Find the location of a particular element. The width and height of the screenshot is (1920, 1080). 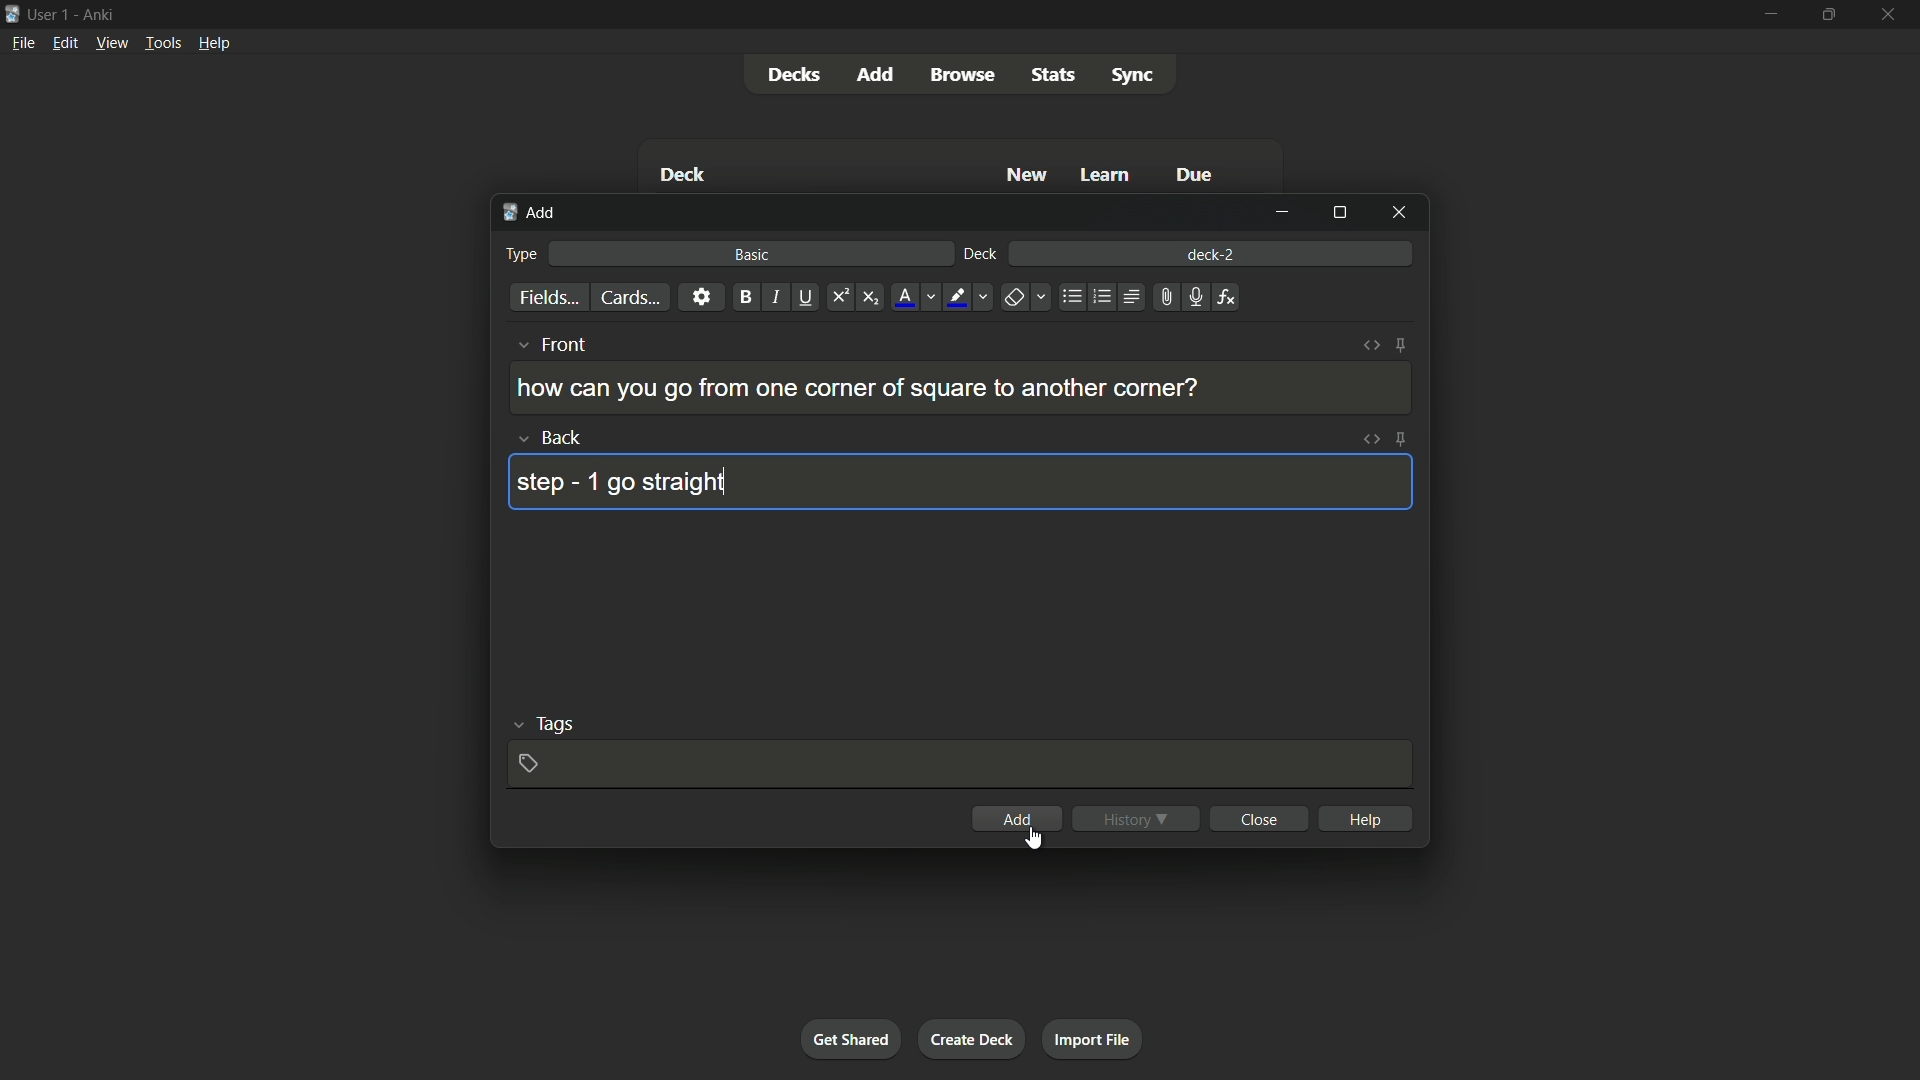

add tag is located at coordinates (532, 764).